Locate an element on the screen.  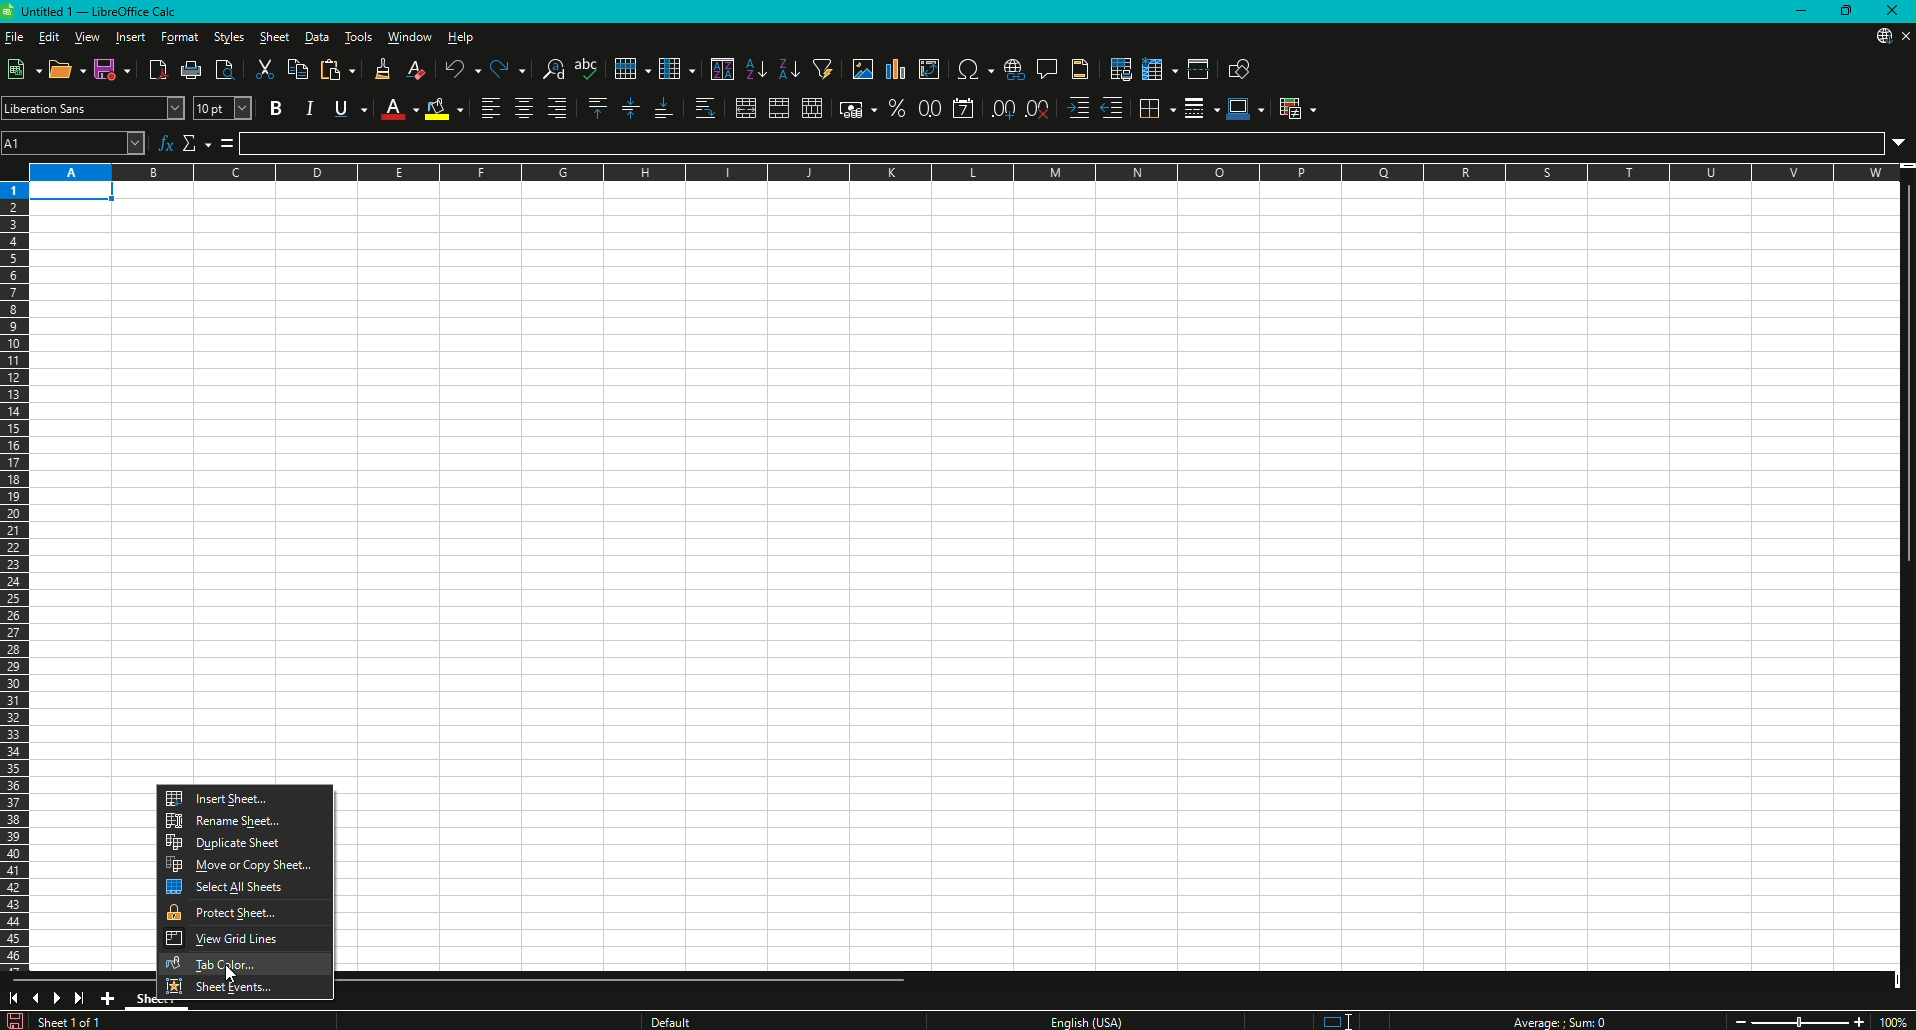
Close sheet is located at coordinates (1905, 36).